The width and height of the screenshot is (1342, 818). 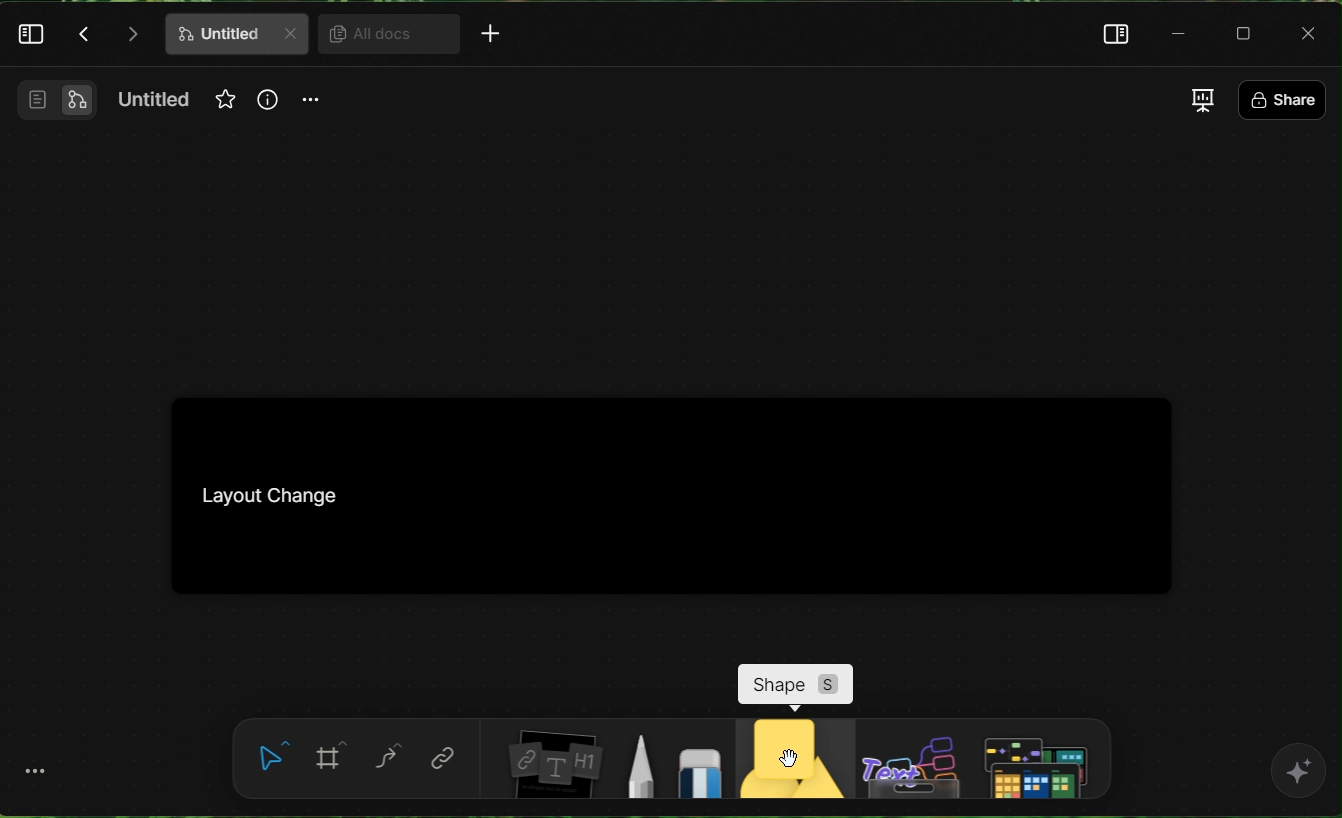 I want to click on board, so click(x=553, y=759).